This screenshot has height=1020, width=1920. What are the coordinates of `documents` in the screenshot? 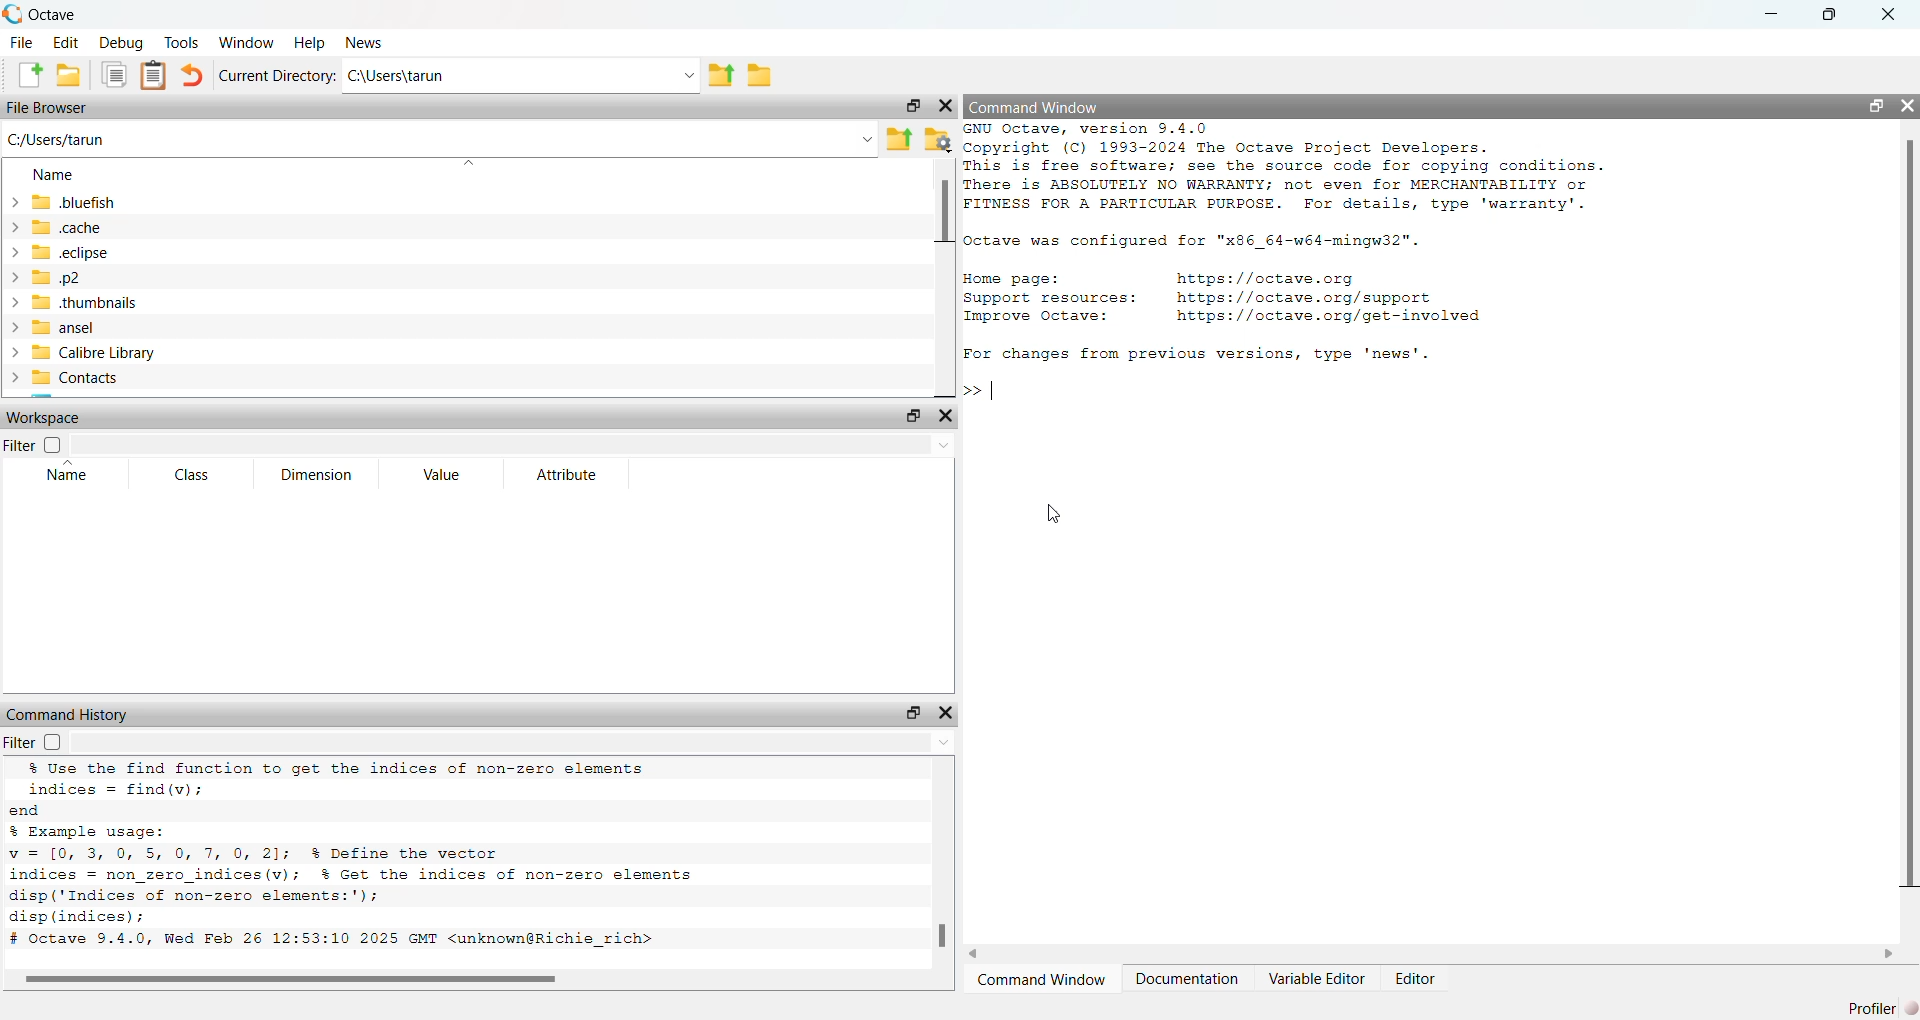 It's located at (116, 79).